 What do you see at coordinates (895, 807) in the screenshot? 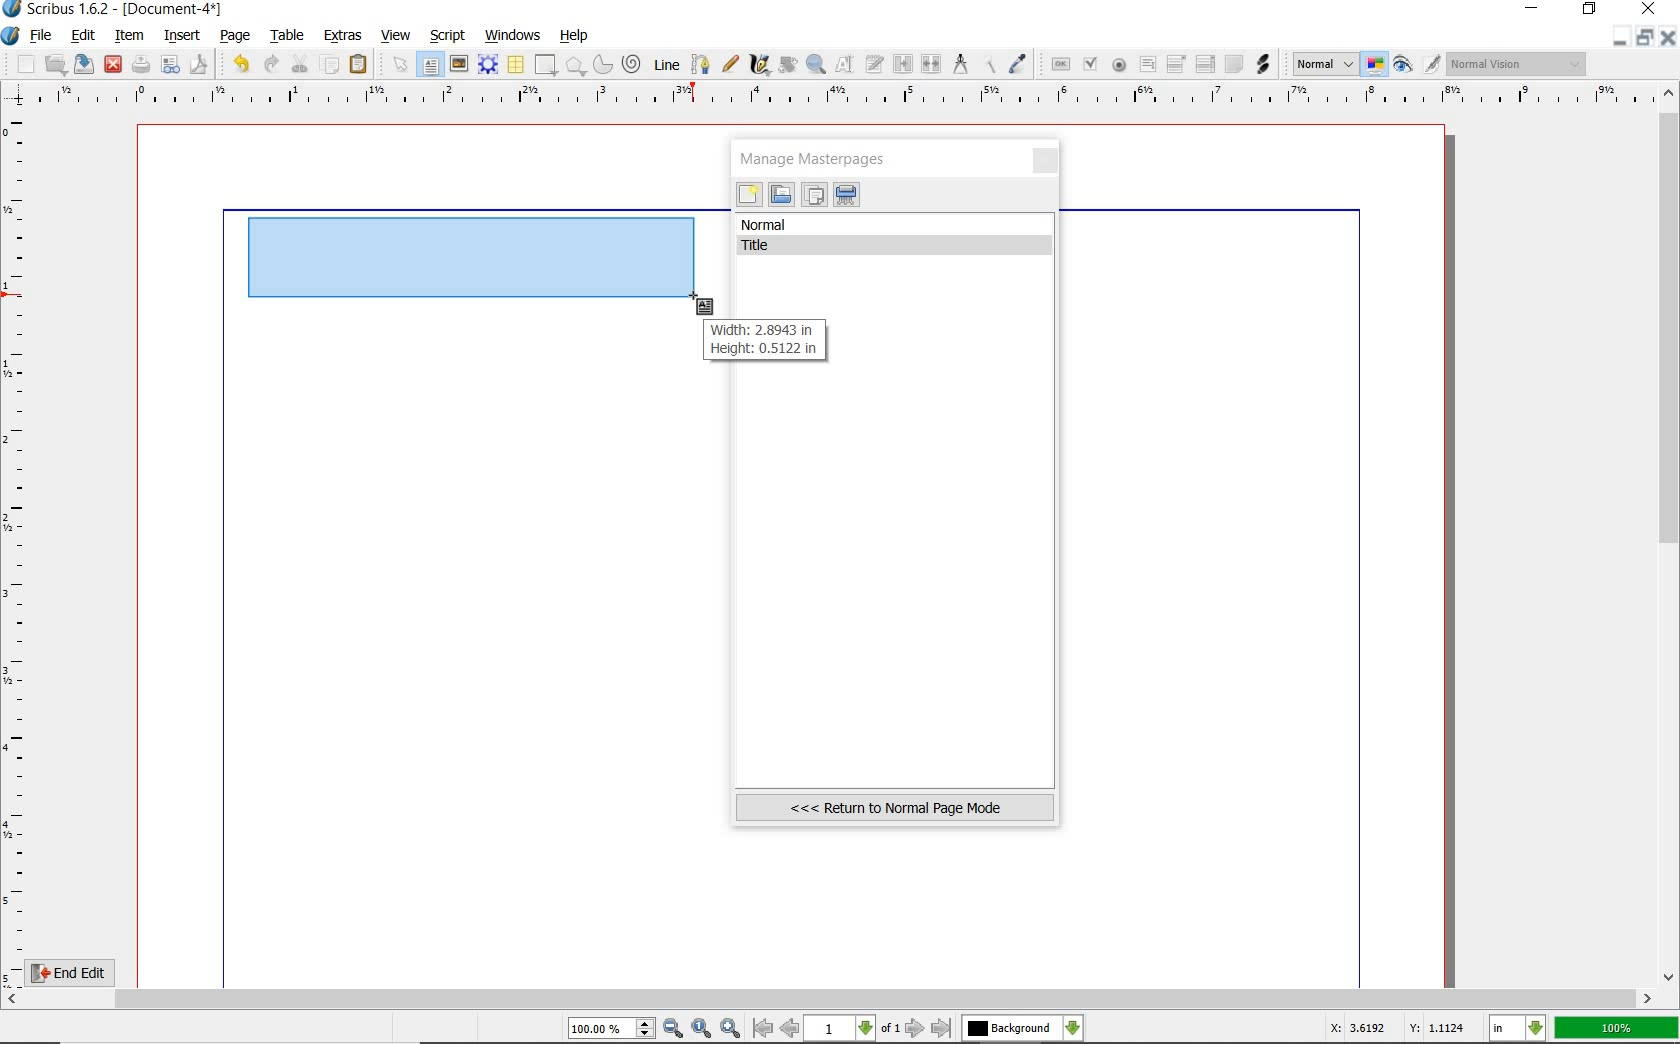
I see `Return to normal page mode` at bounding box center [895, 807].